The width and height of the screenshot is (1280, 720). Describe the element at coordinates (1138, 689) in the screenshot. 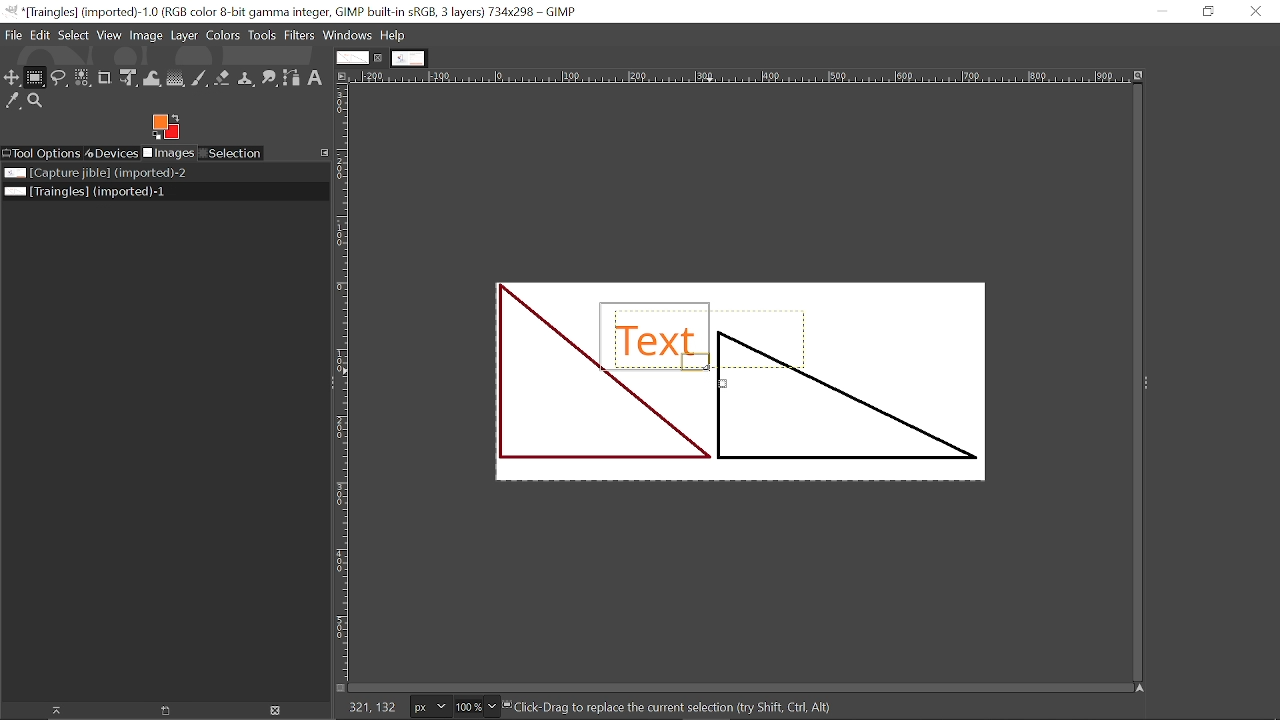

I see `Navigate this window` at that location.